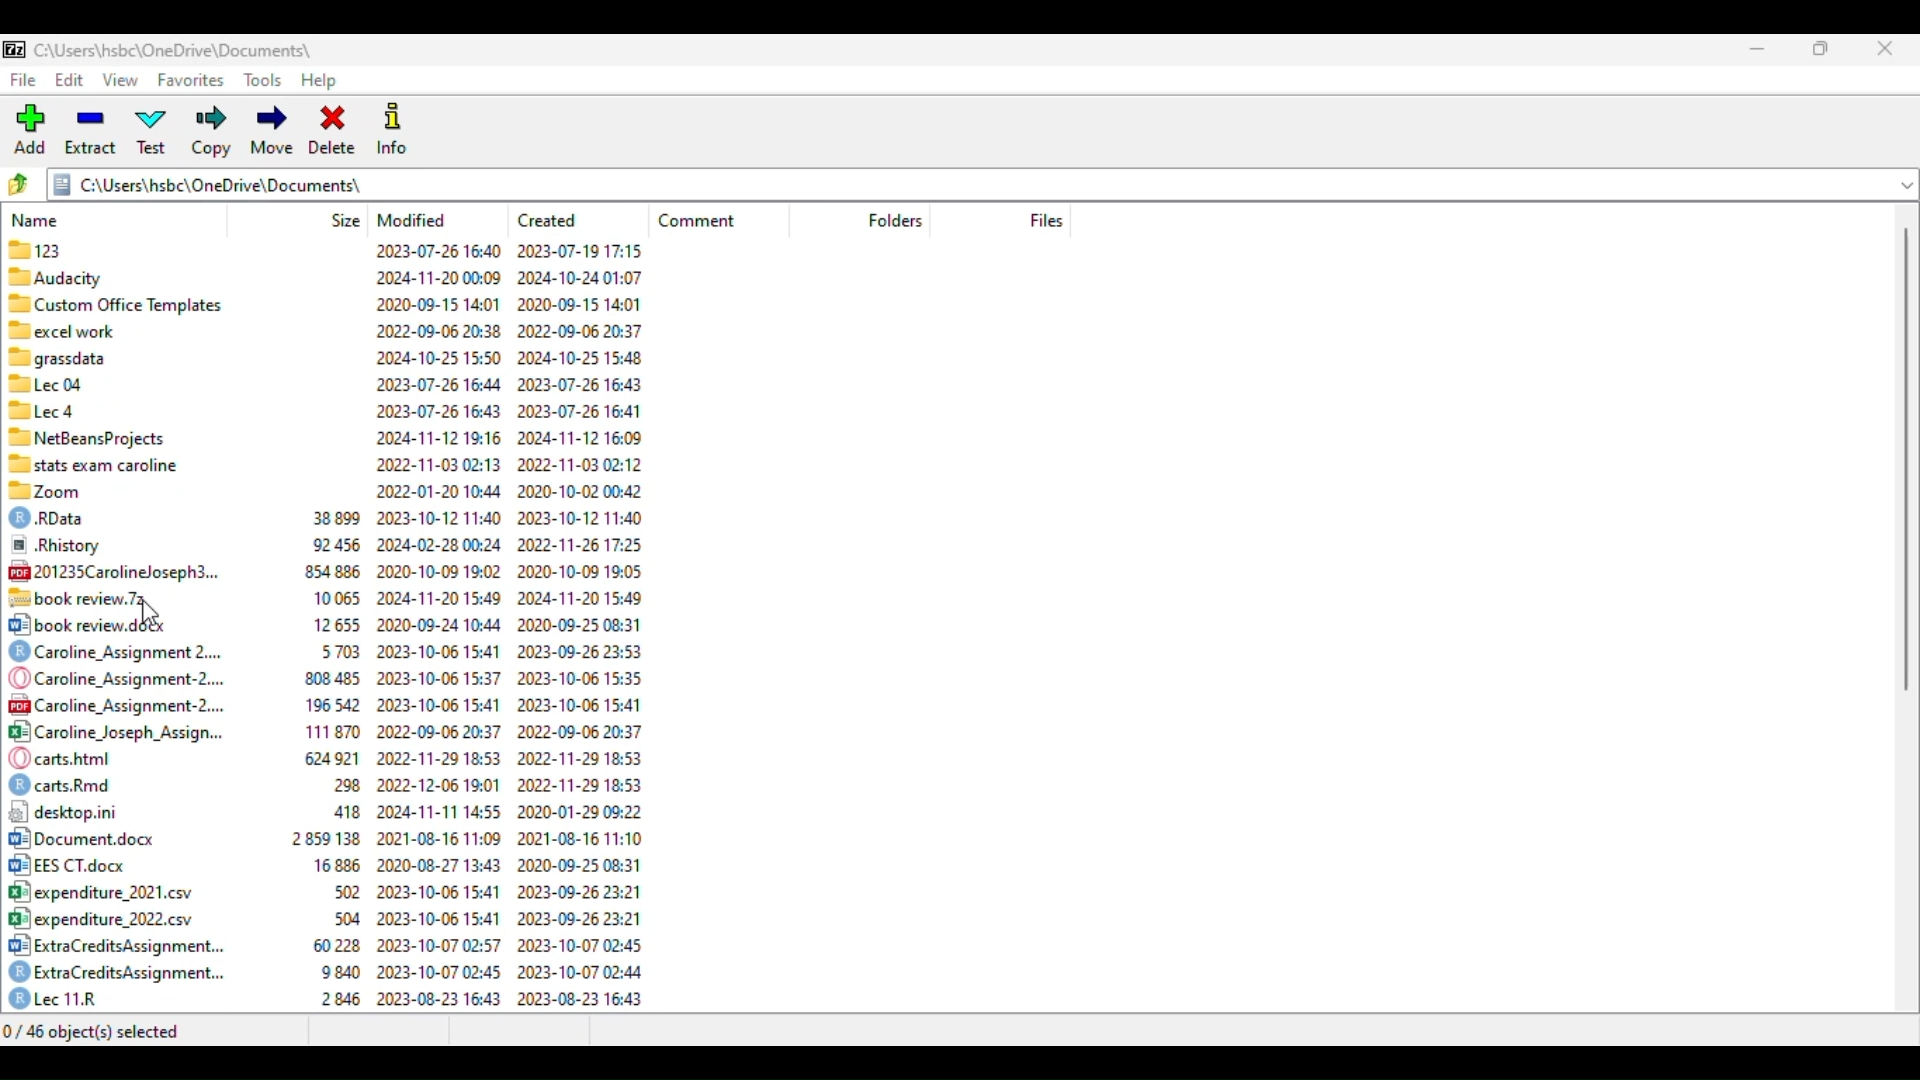  What do you see at coordinates (17, 184) in the screenshot?
I see `browse folders` at bounding box center [17, 184].